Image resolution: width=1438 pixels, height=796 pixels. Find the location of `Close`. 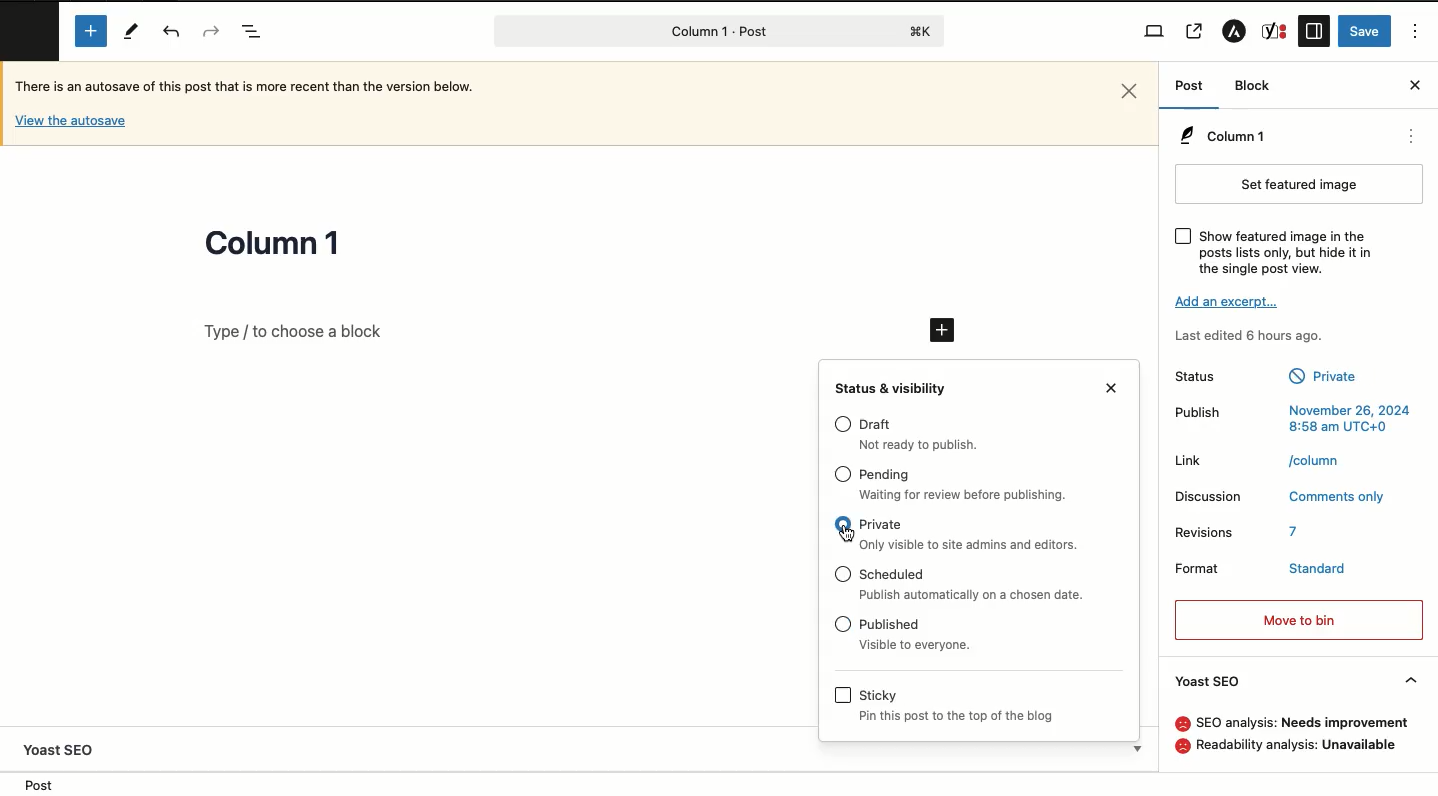

Close is located at coordinates (1131, 91).